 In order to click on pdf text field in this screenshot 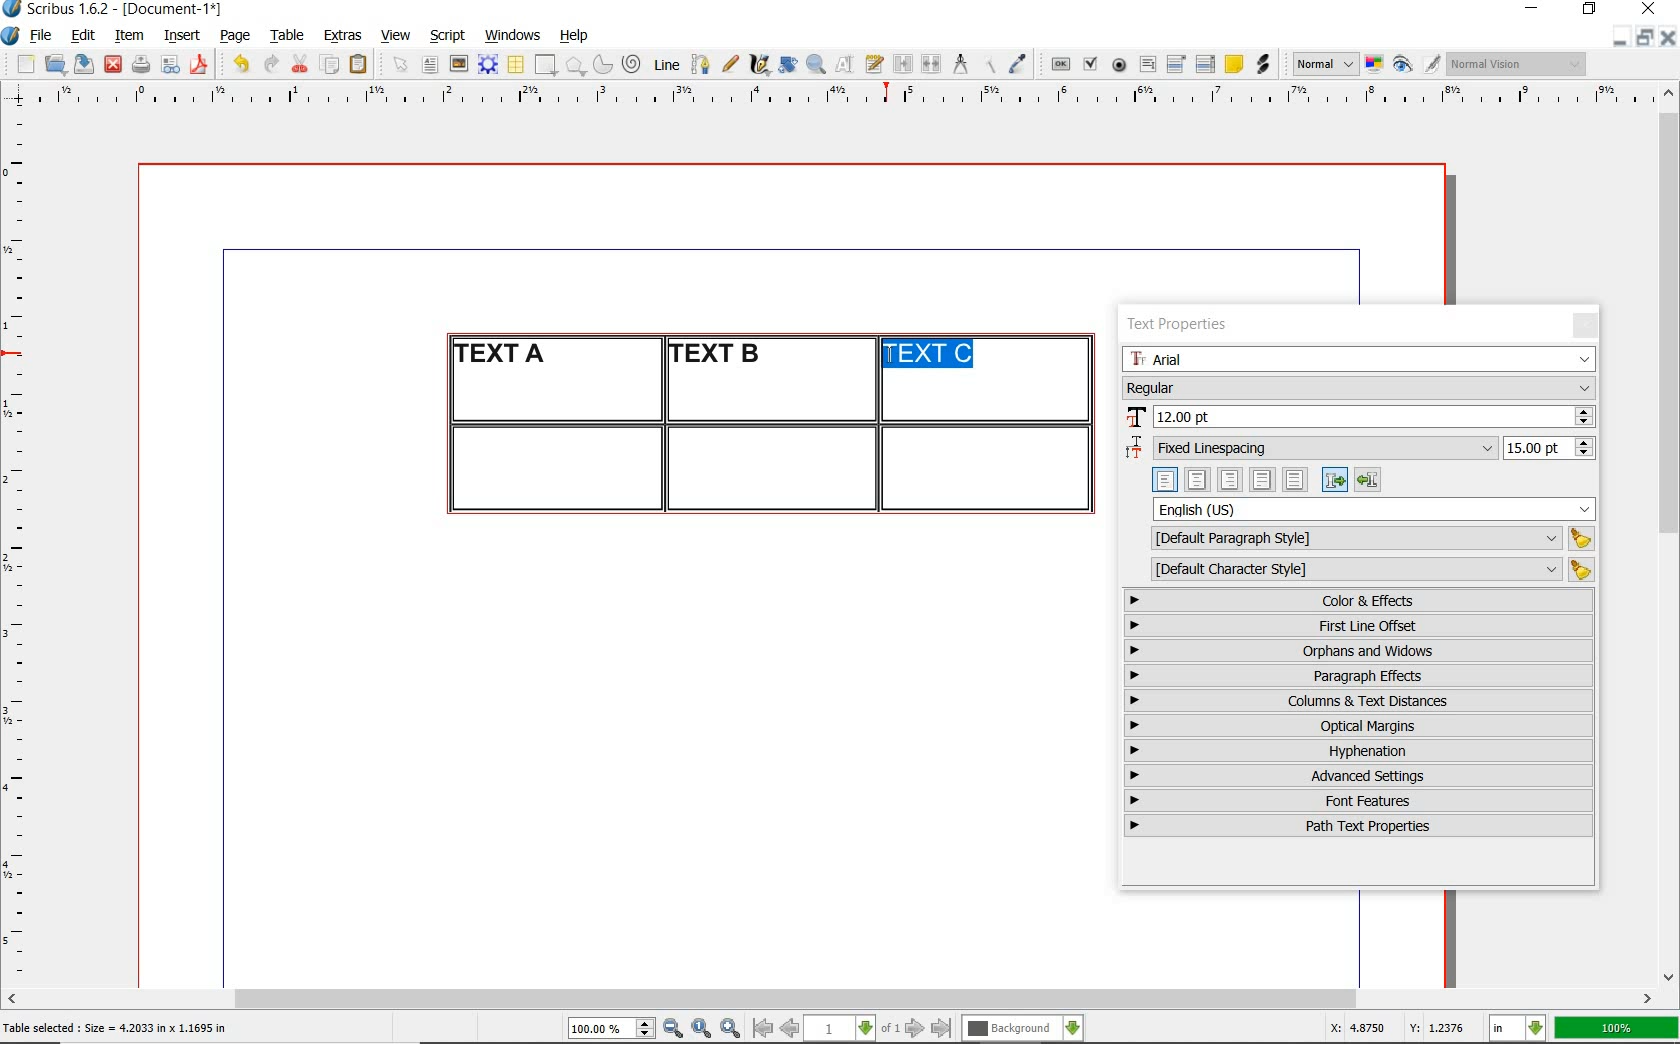, I will do `click(1147, 66)`.